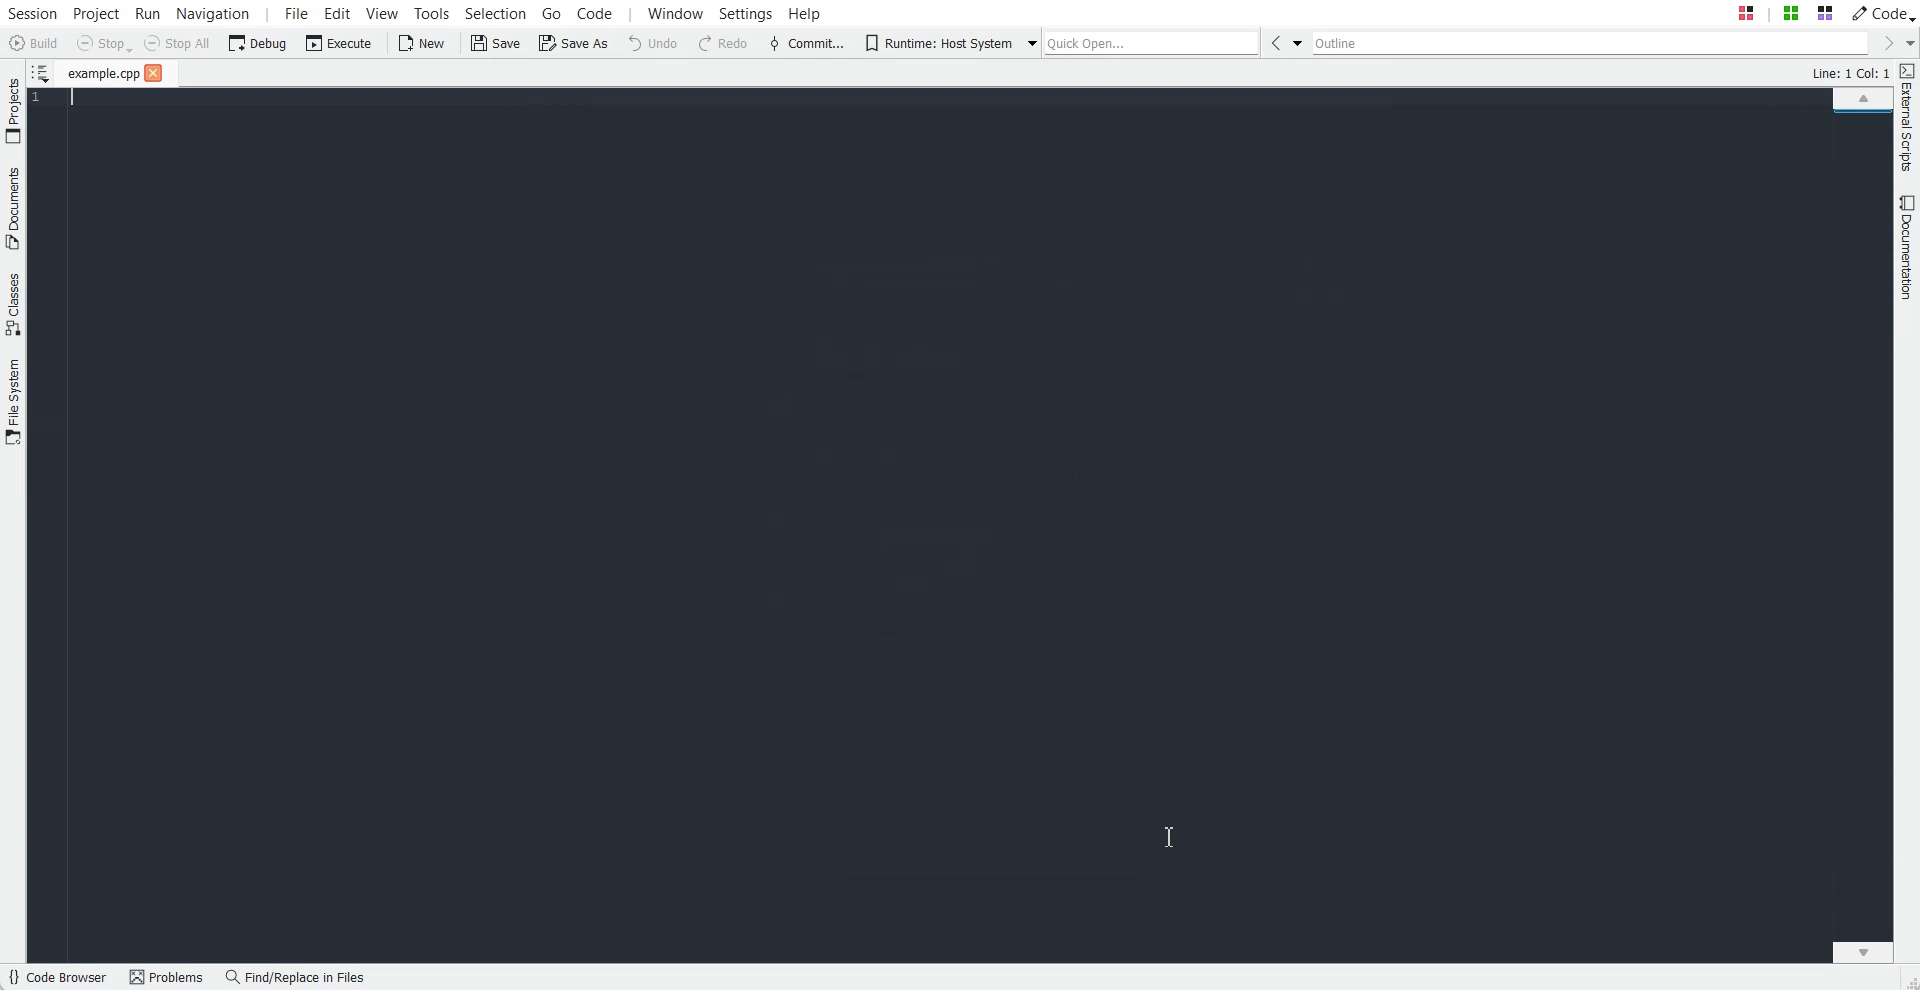  I want to click on Find/Replace in files, so click(300, 978).